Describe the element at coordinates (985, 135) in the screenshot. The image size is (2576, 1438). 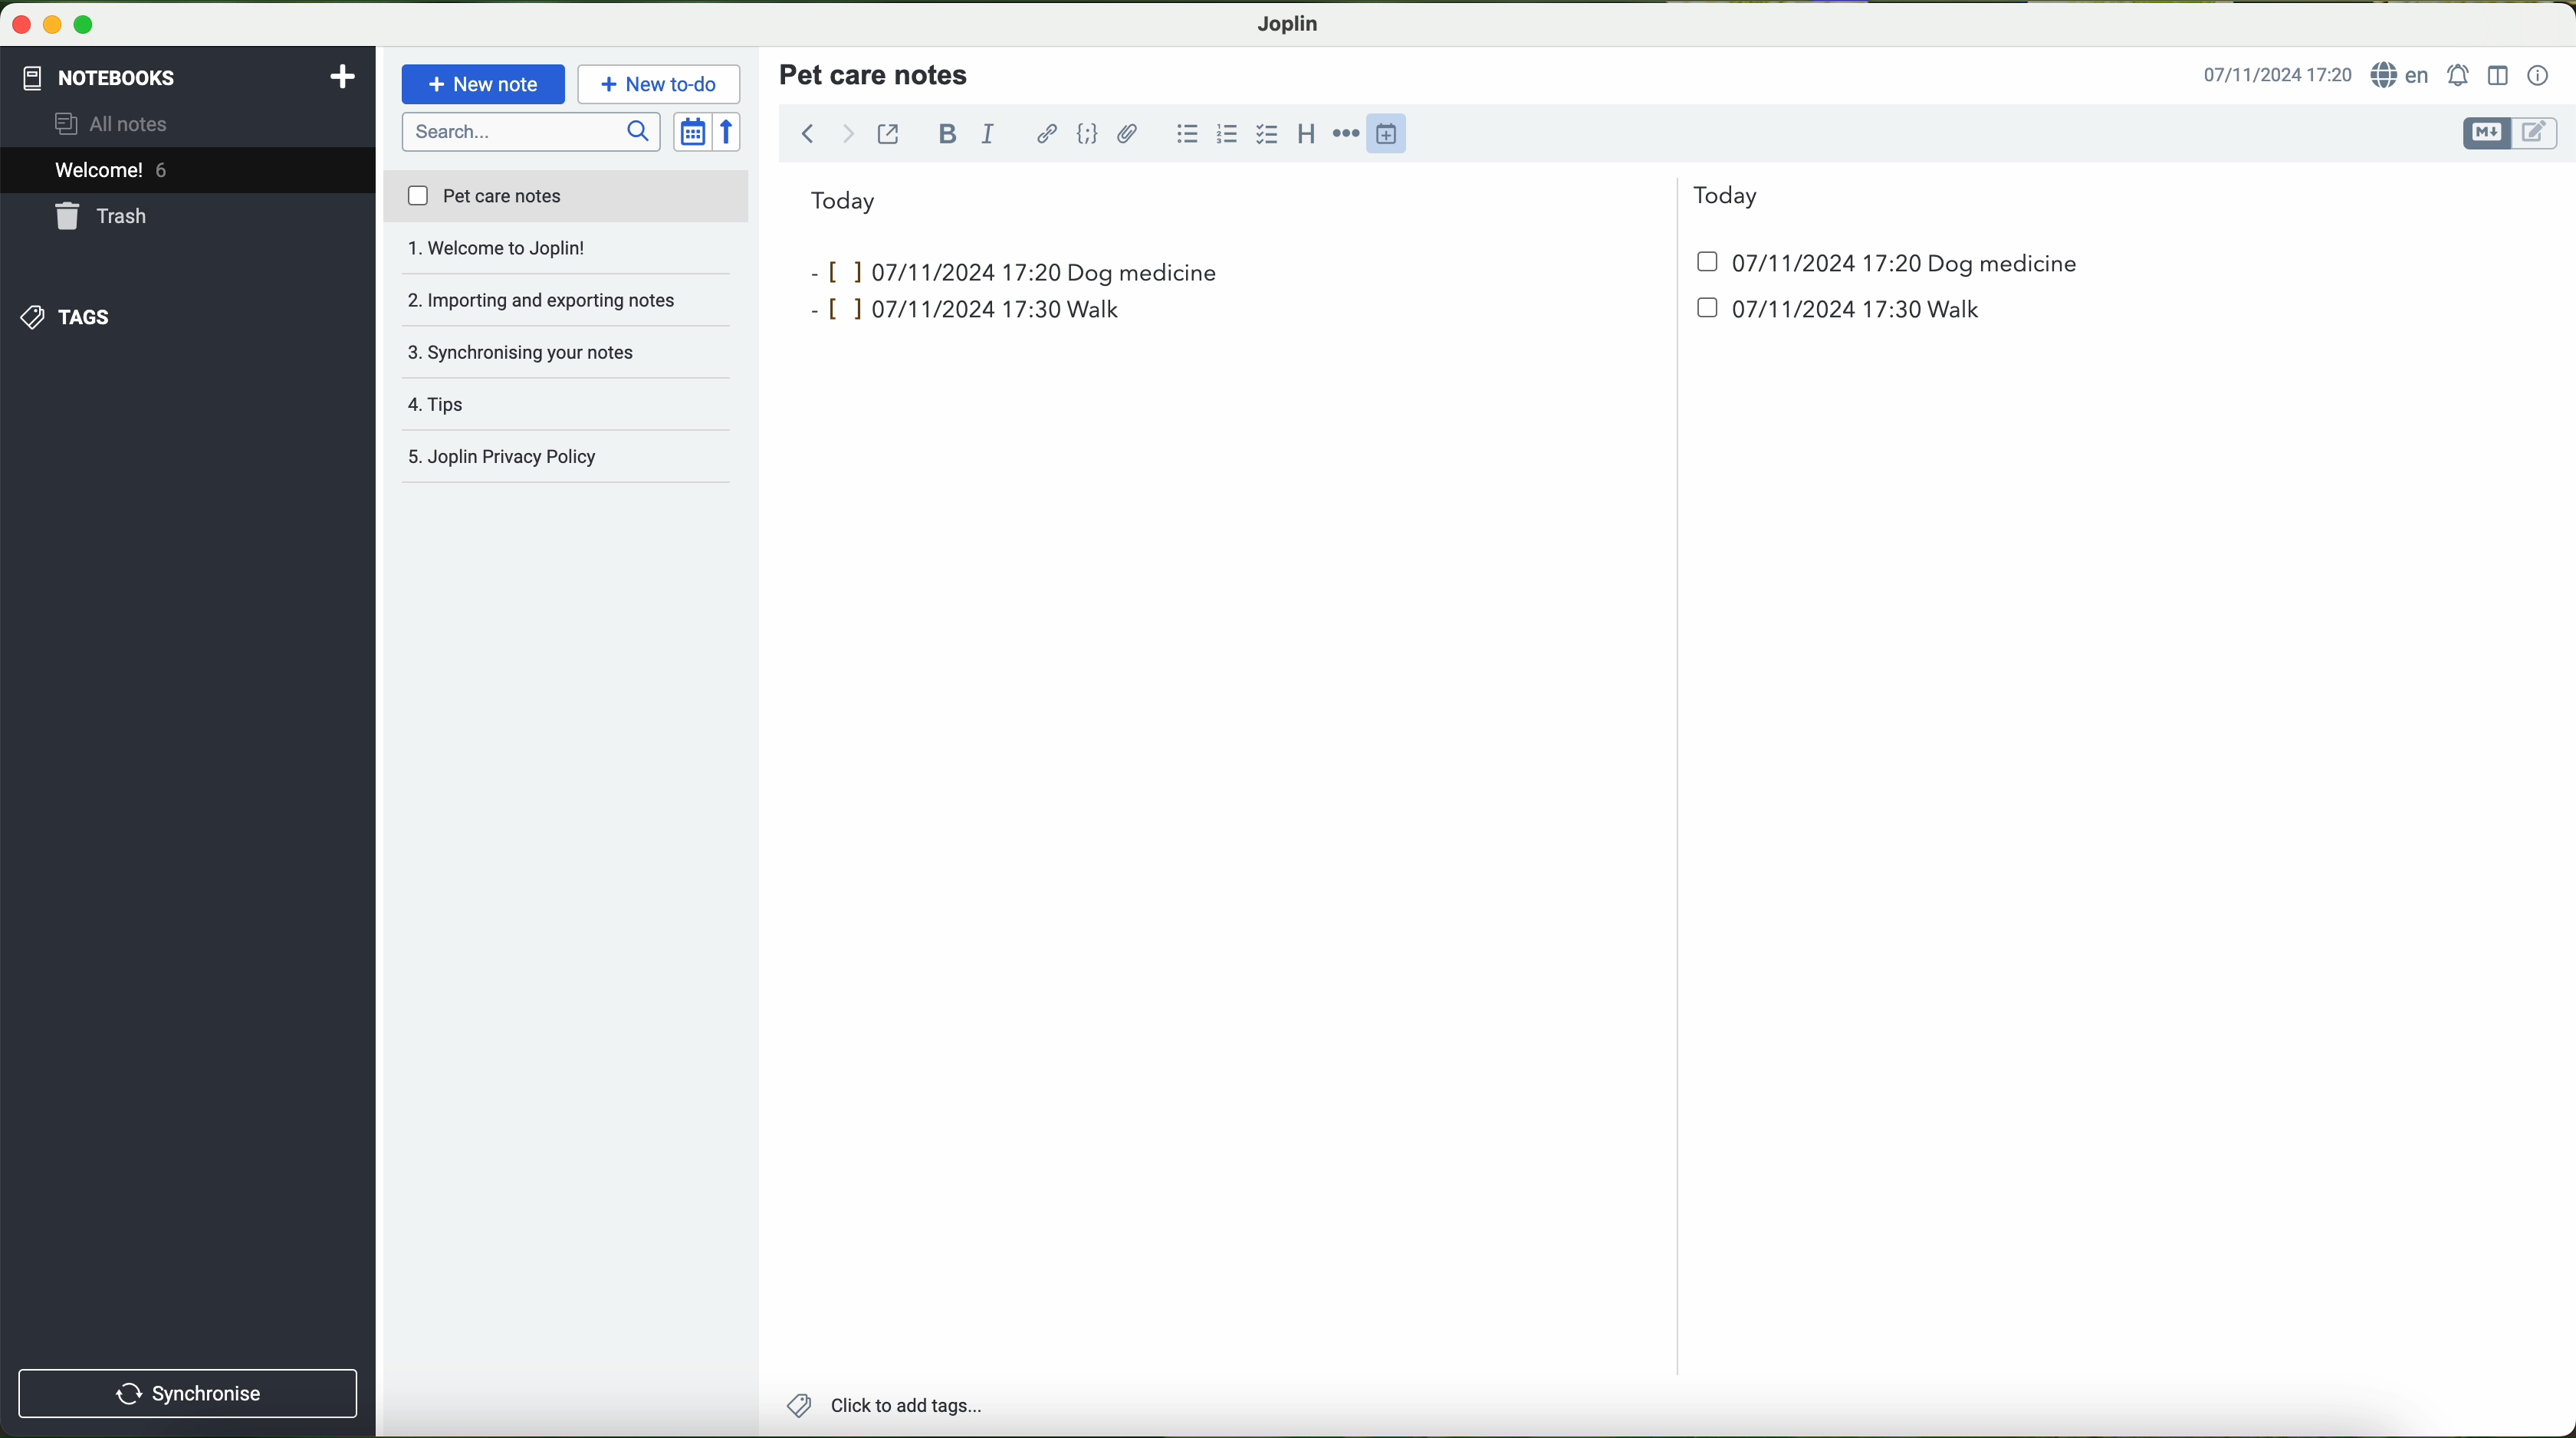
I see `italic` at that location.